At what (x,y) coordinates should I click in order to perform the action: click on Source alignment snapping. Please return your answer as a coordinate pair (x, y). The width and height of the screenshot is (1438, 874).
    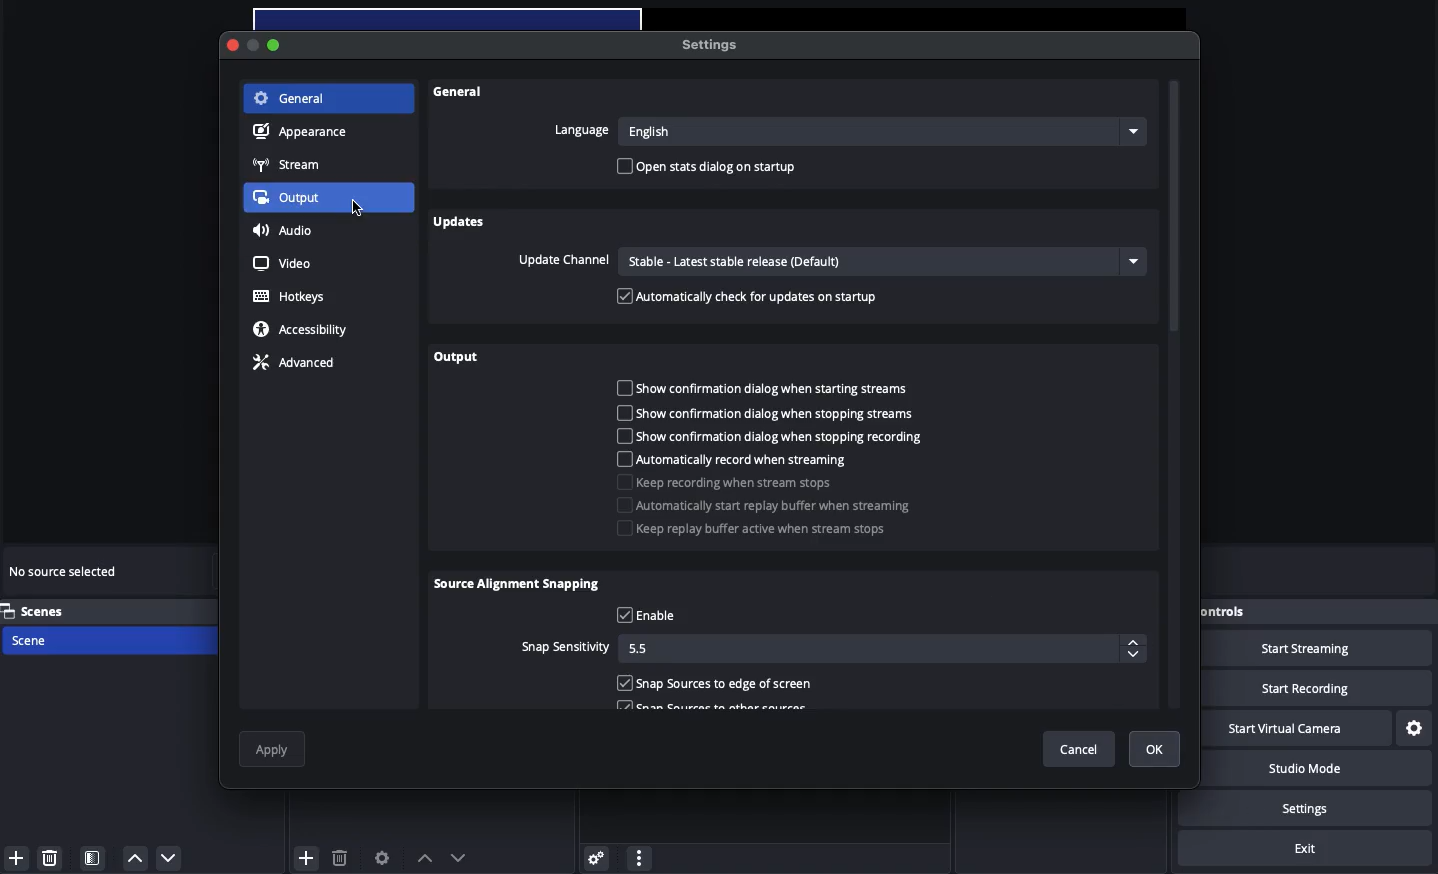
    Looking at the image, I should click on (517, 585).